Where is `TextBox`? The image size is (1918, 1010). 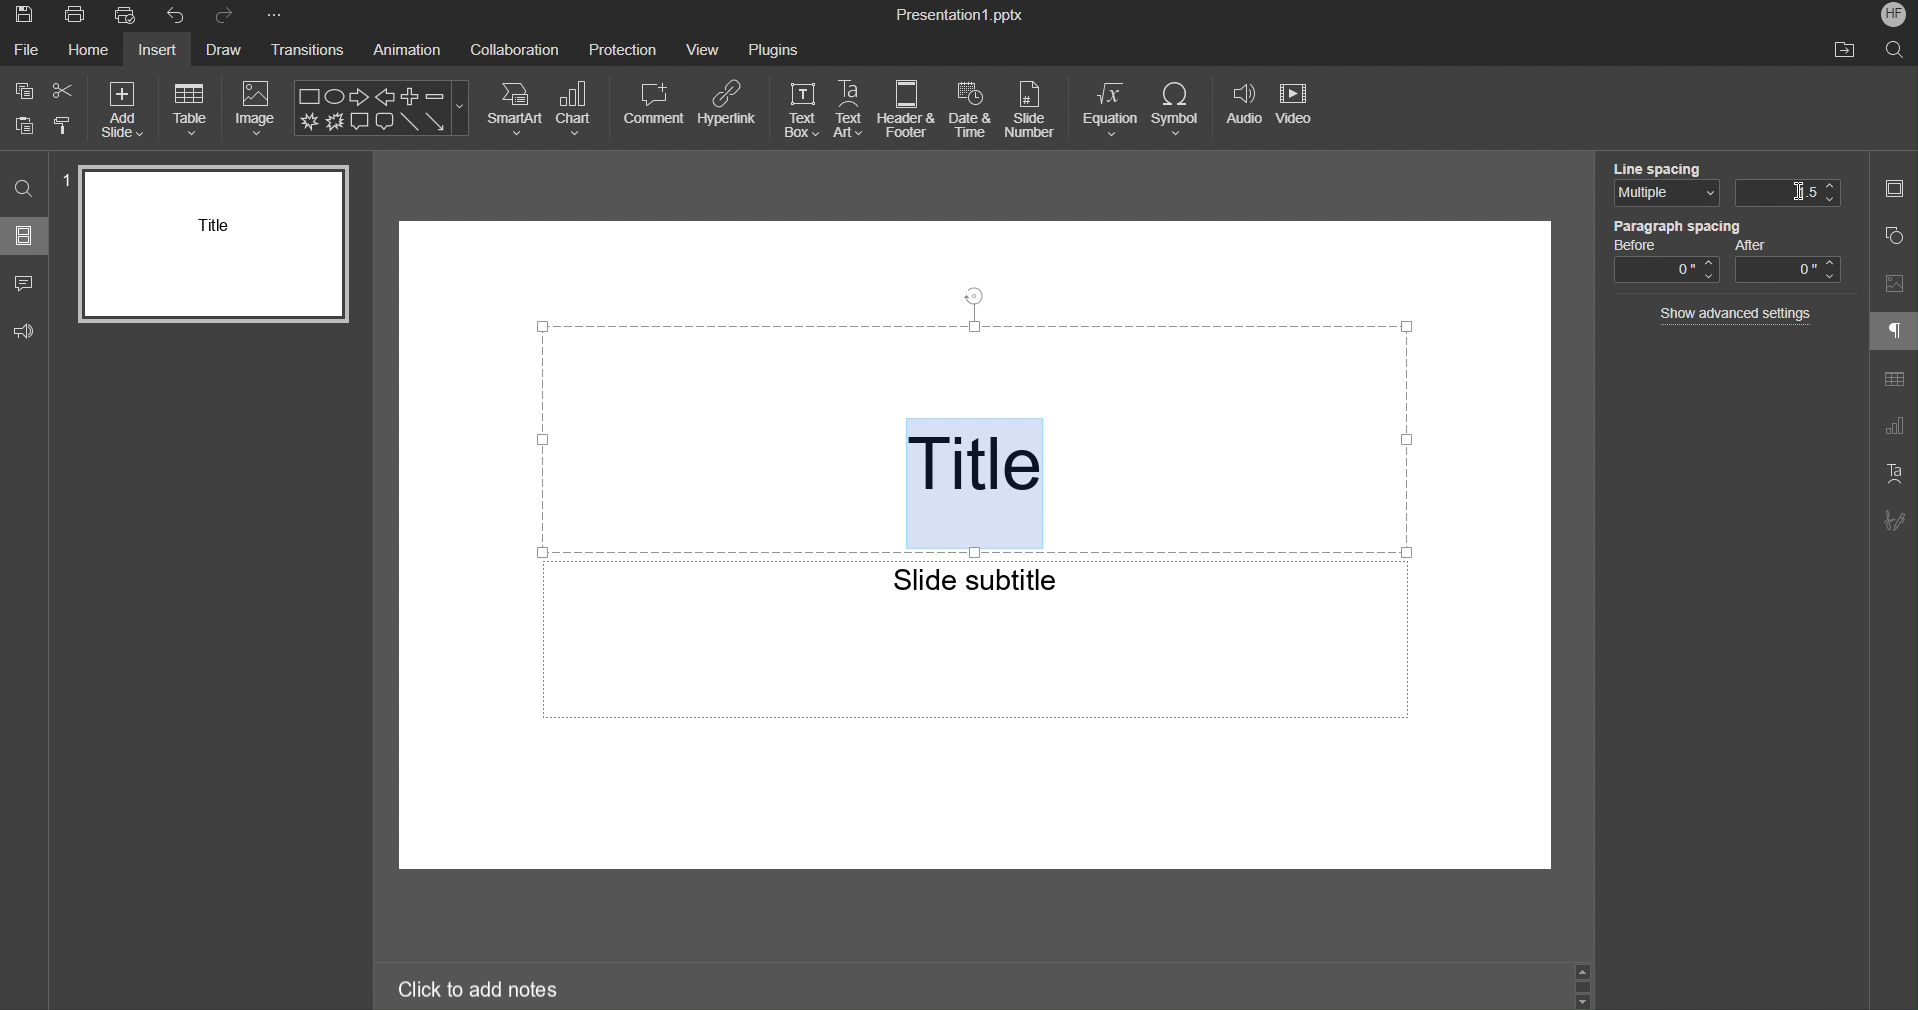 TextBox is located at coordinates (804, 109).